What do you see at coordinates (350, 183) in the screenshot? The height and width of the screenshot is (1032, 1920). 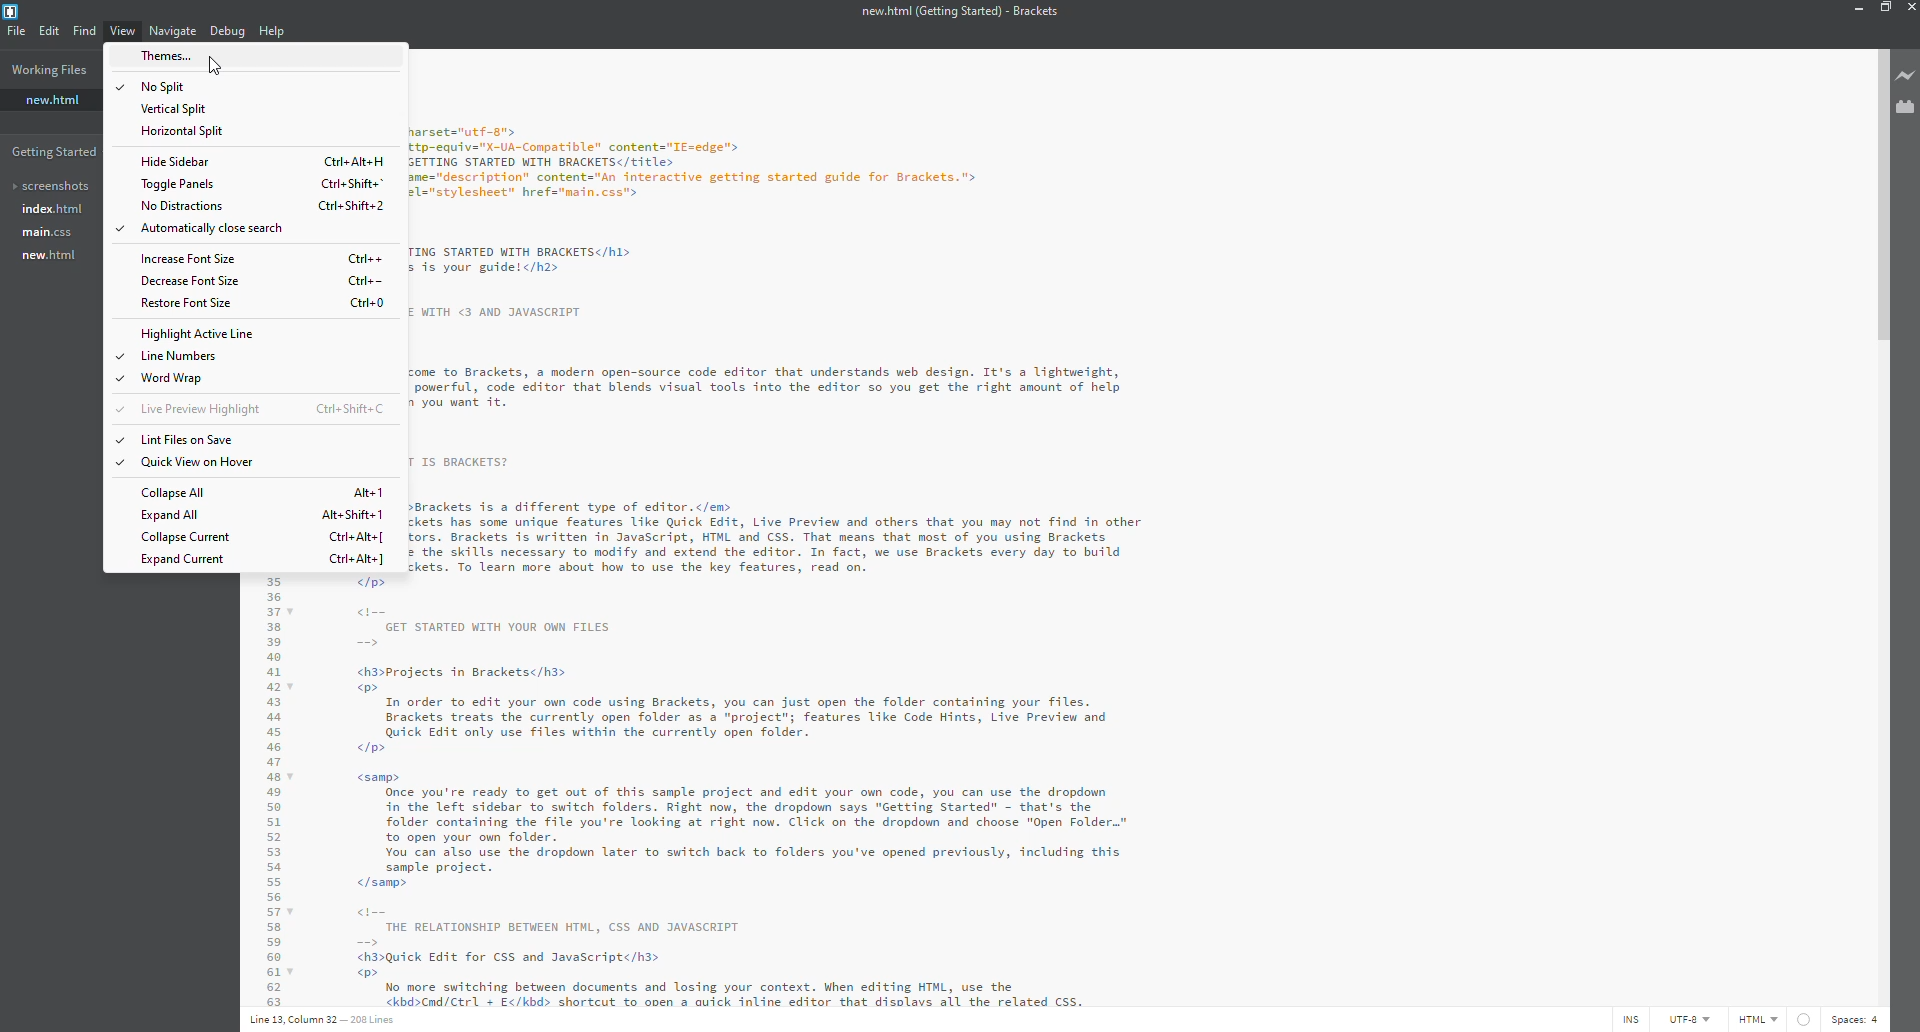 I see `shortcut` at bounding box center [350, 183].